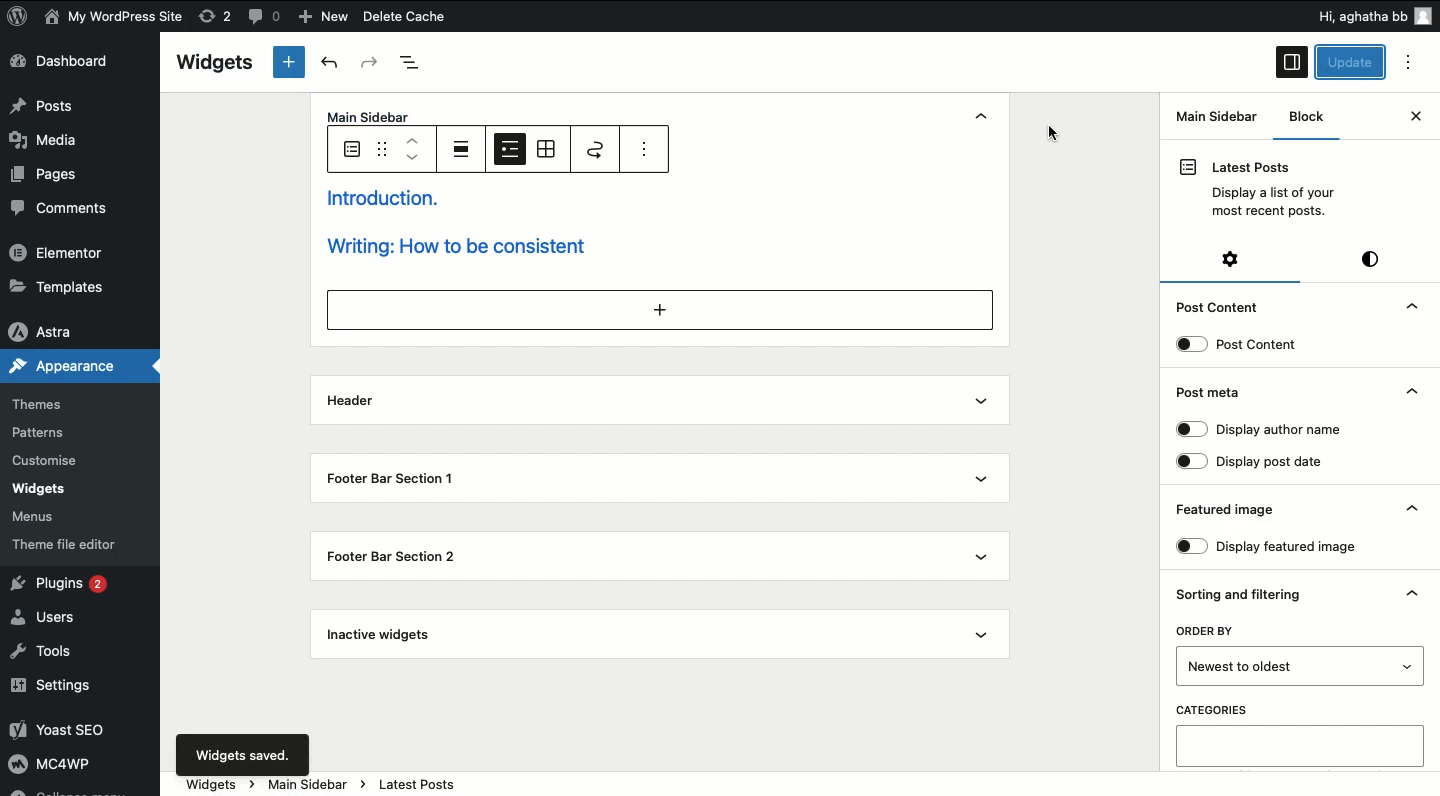 The width and height of the screenshot is (1440, 796). What do you see at coordinates (1264, 429) in the screenshot?
I see `Display author name` at bounding box center [1264, 429].